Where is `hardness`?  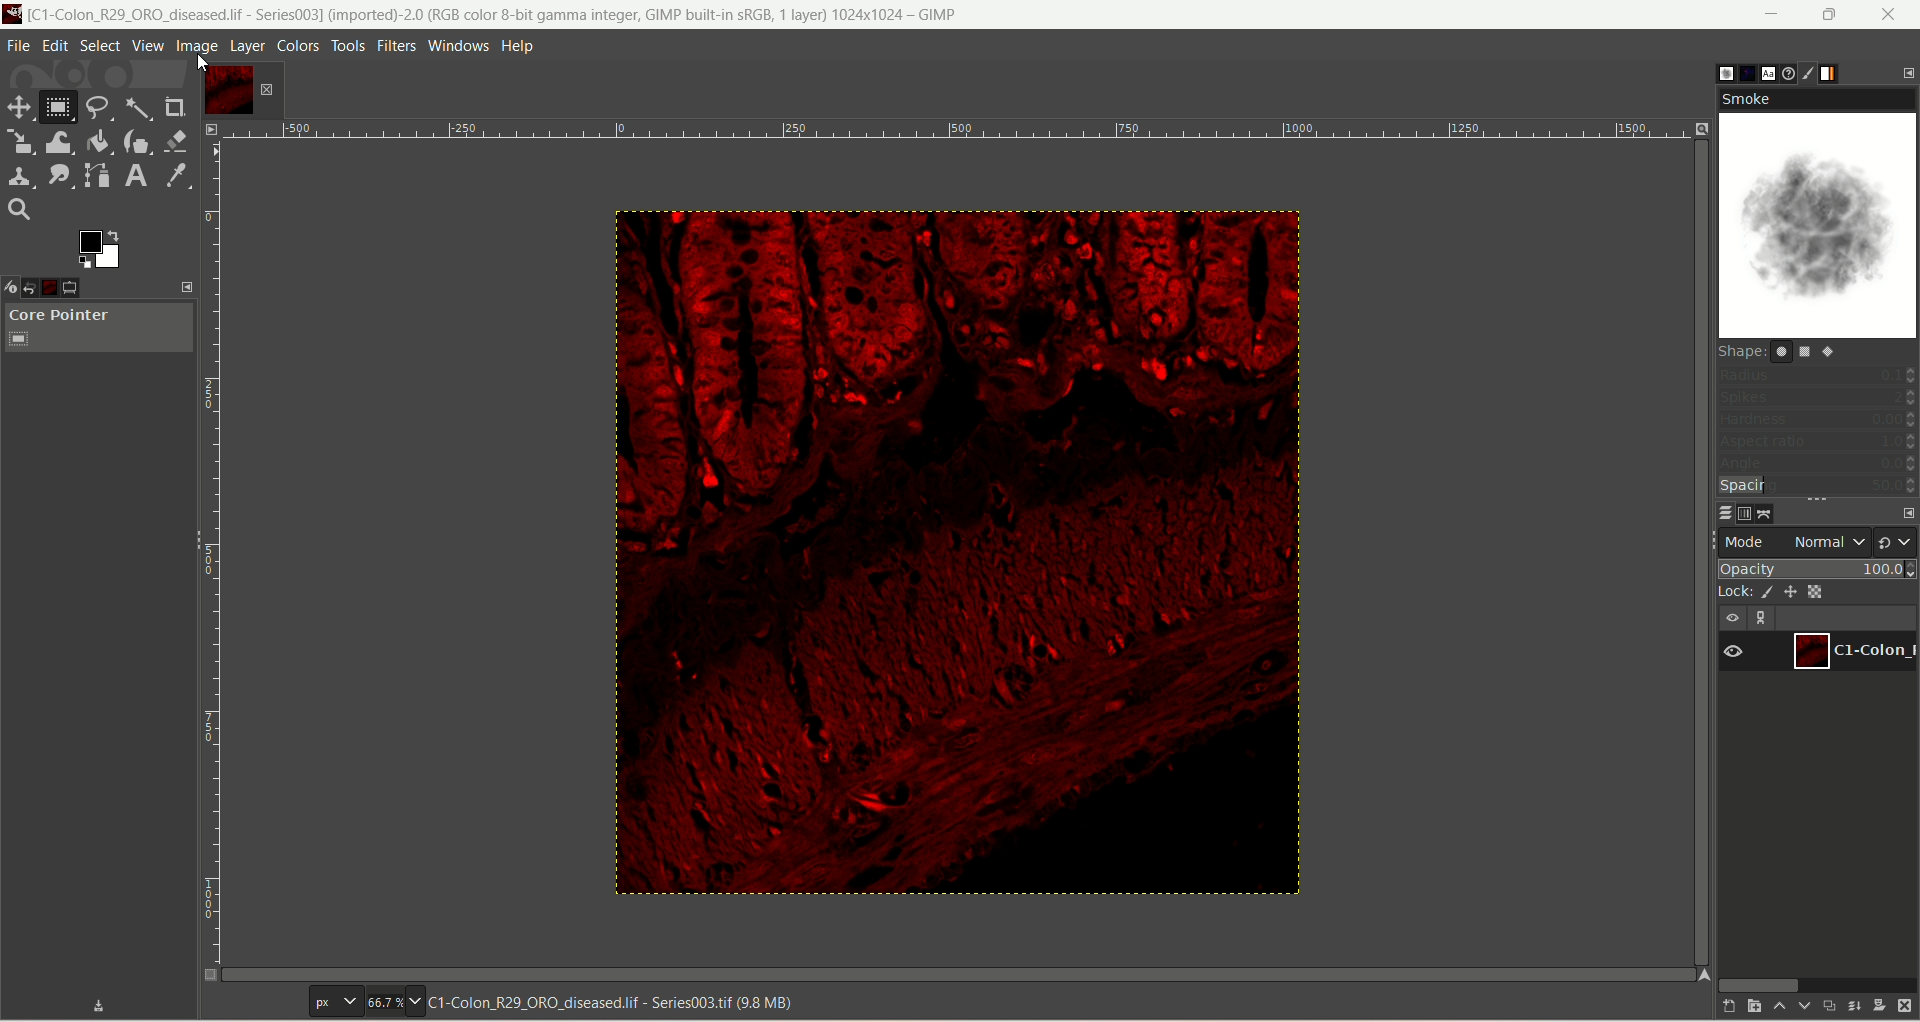
hardness is located at coordinates (1819, 421).